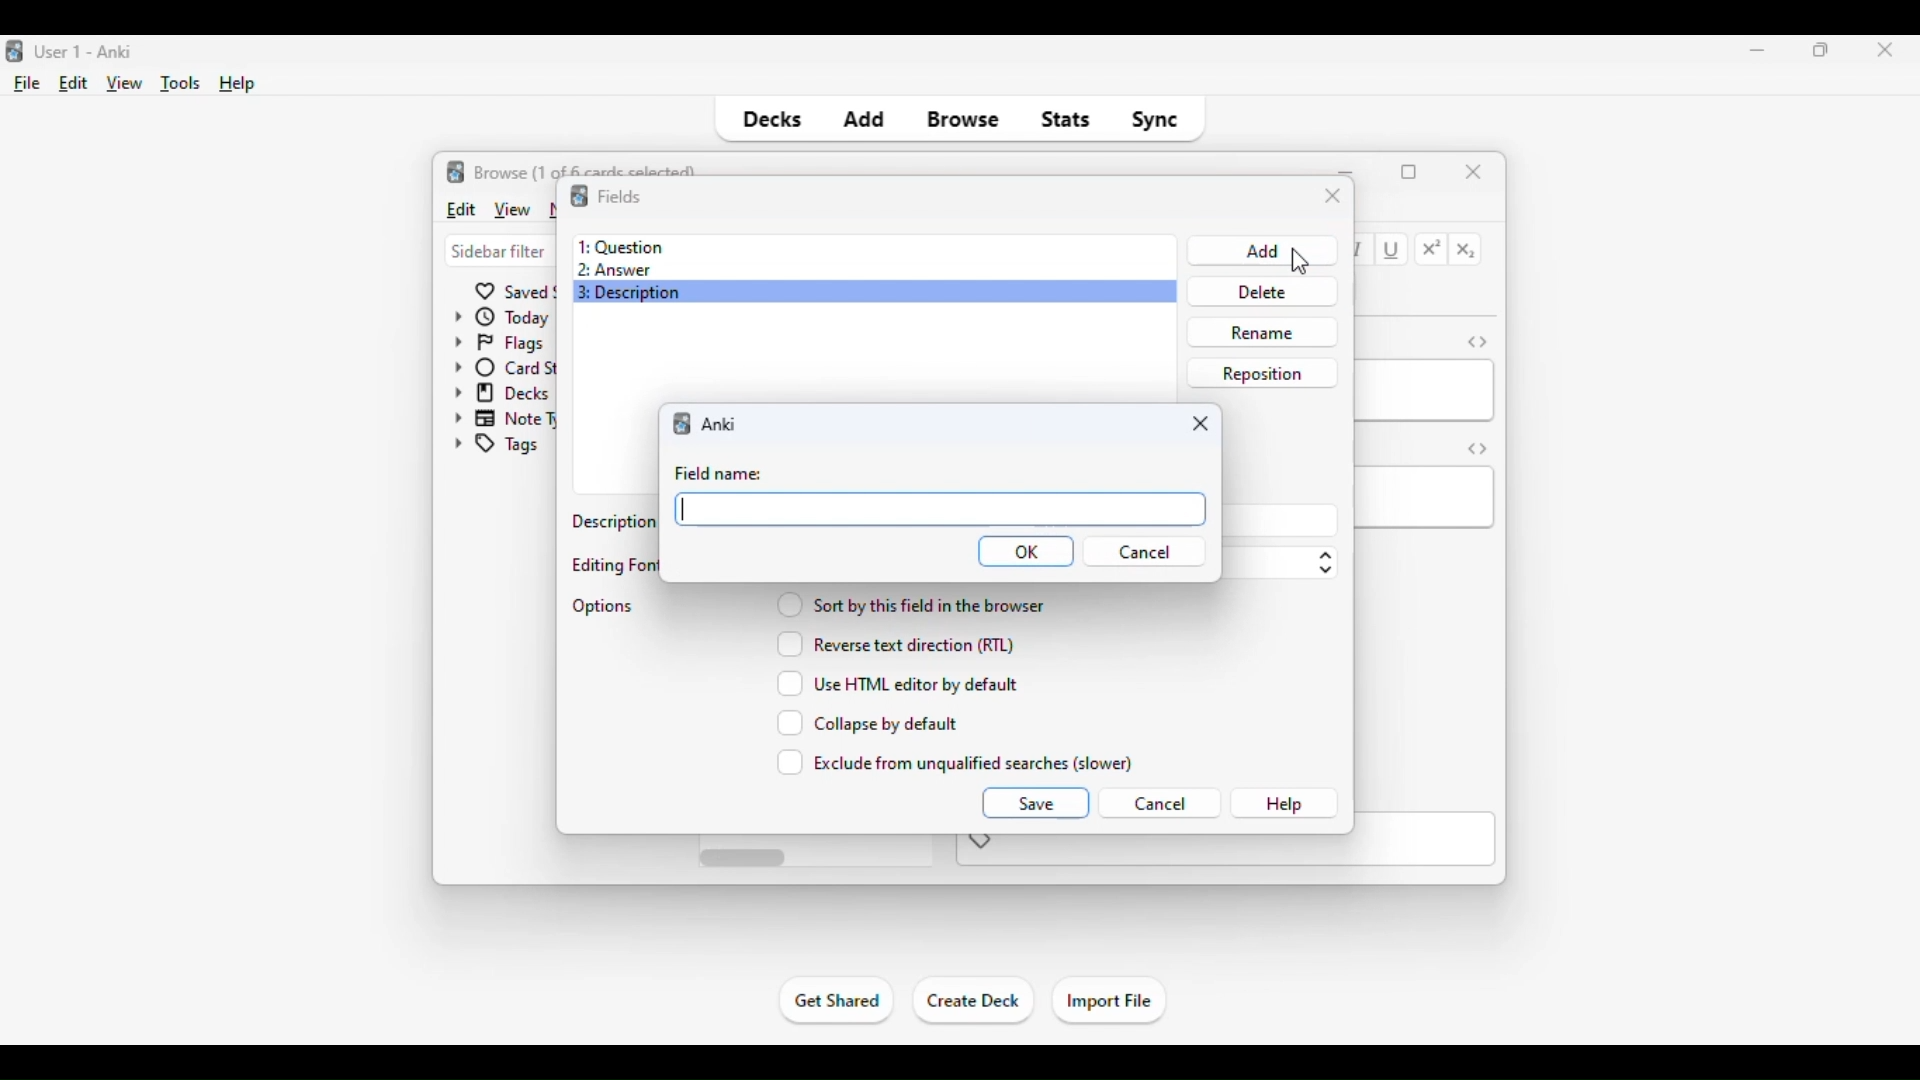 This screenshot has height=1080, width=1920. What do you see at coordinates (868, 723) in the screenshot?
I see `collapse by default` at bounding box center [868, 723].